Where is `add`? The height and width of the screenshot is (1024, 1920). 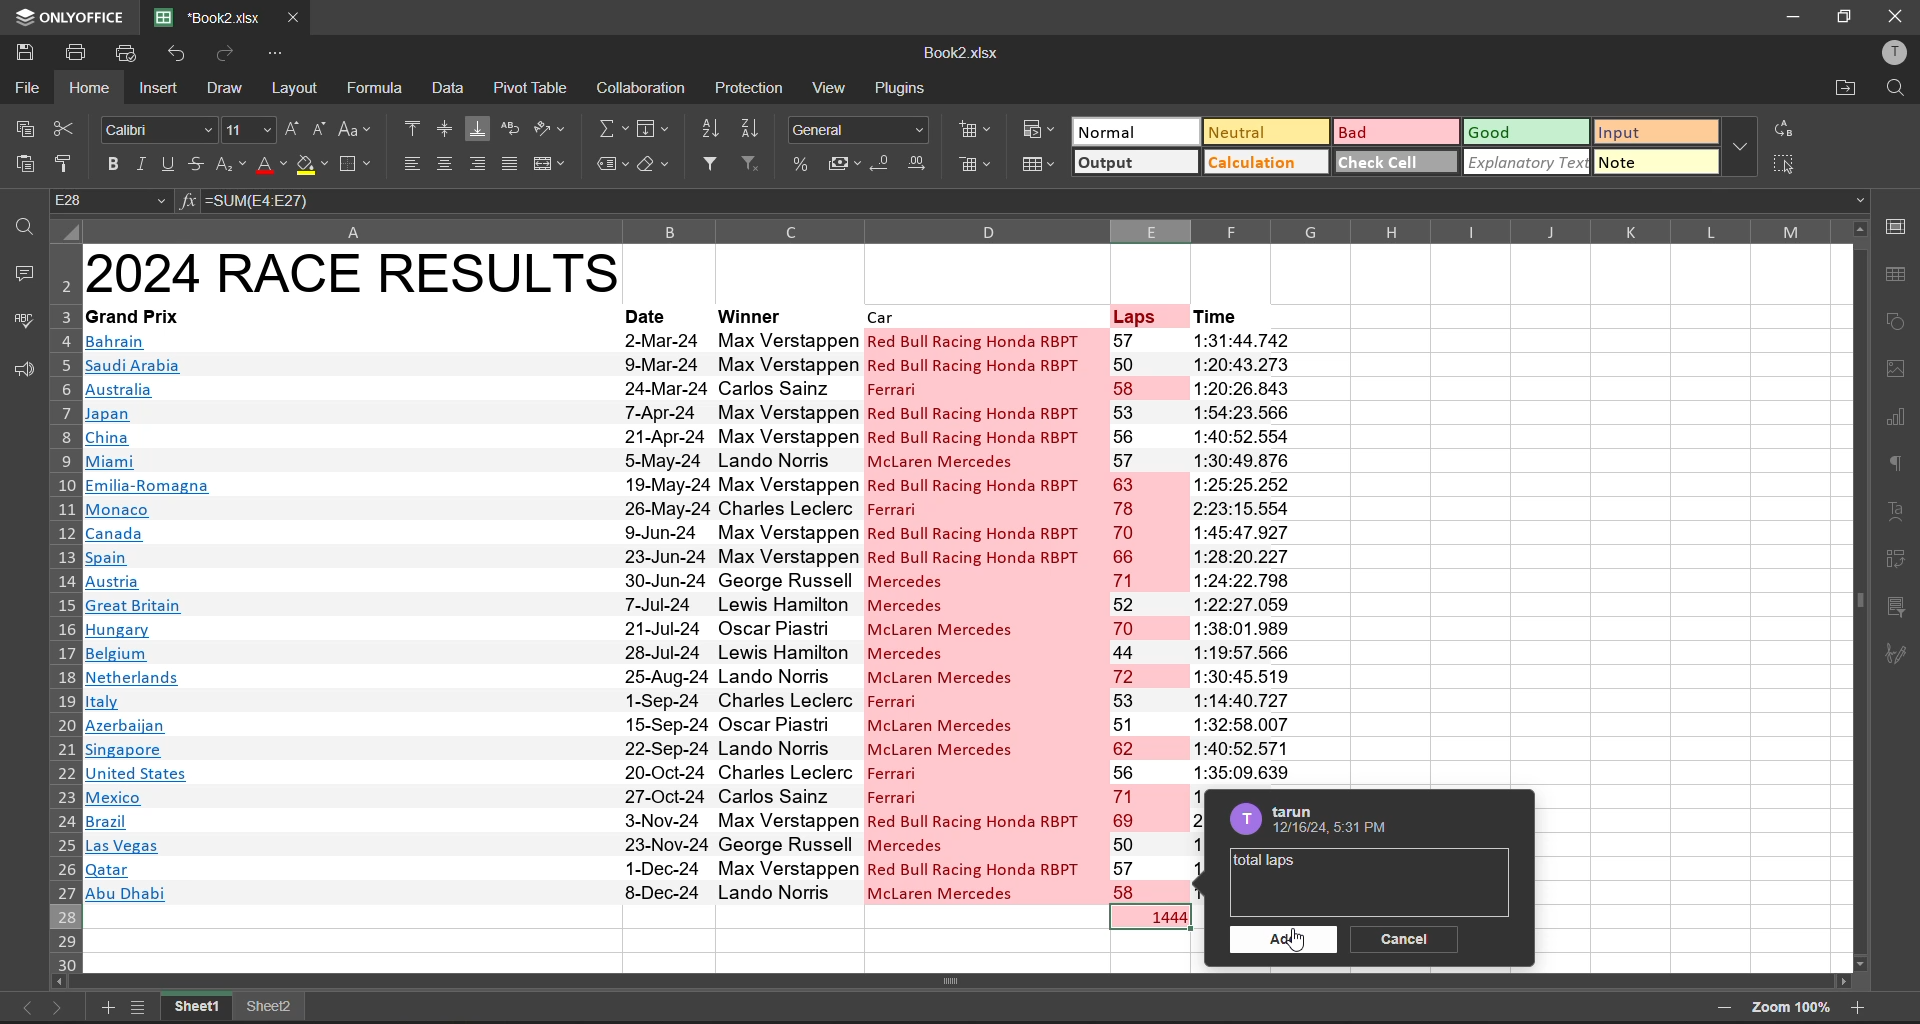
add is located at coordinates (1284, 941).